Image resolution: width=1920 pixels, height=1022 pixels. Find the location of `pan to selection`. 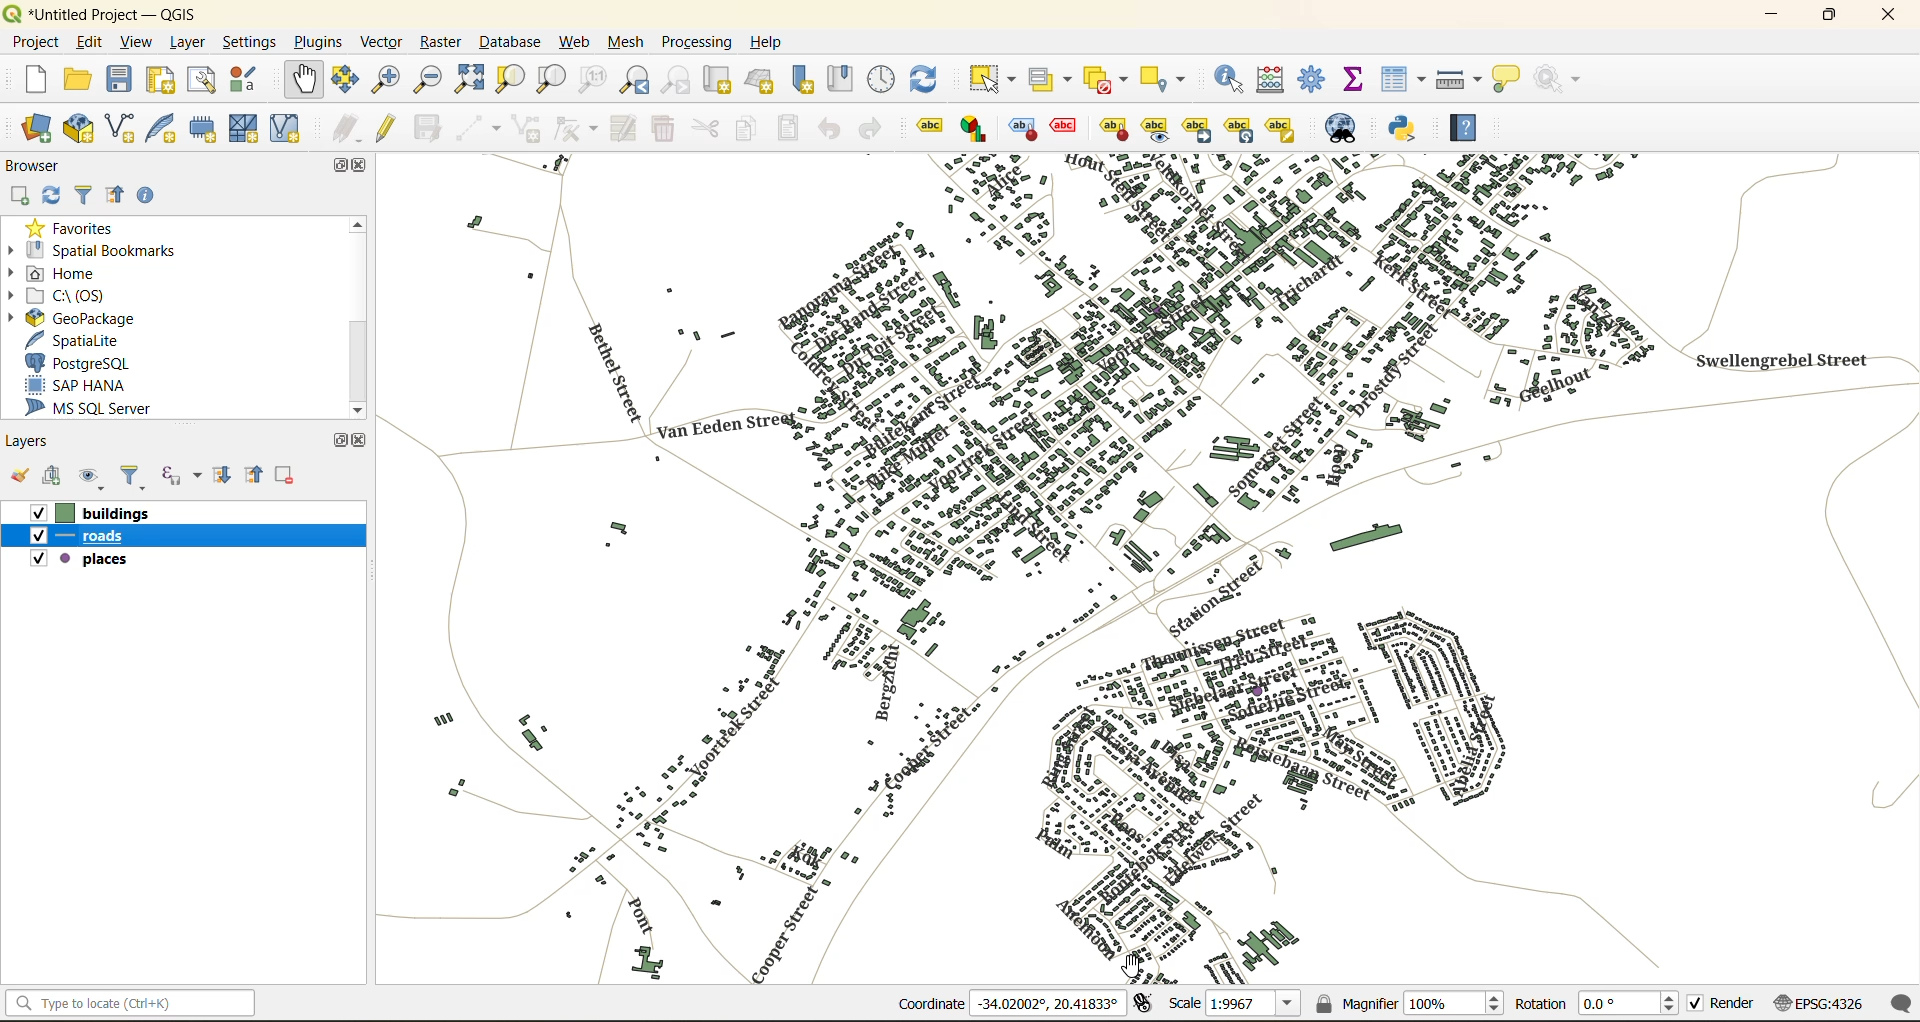

pan to selection is located at coordinates (346, 81).